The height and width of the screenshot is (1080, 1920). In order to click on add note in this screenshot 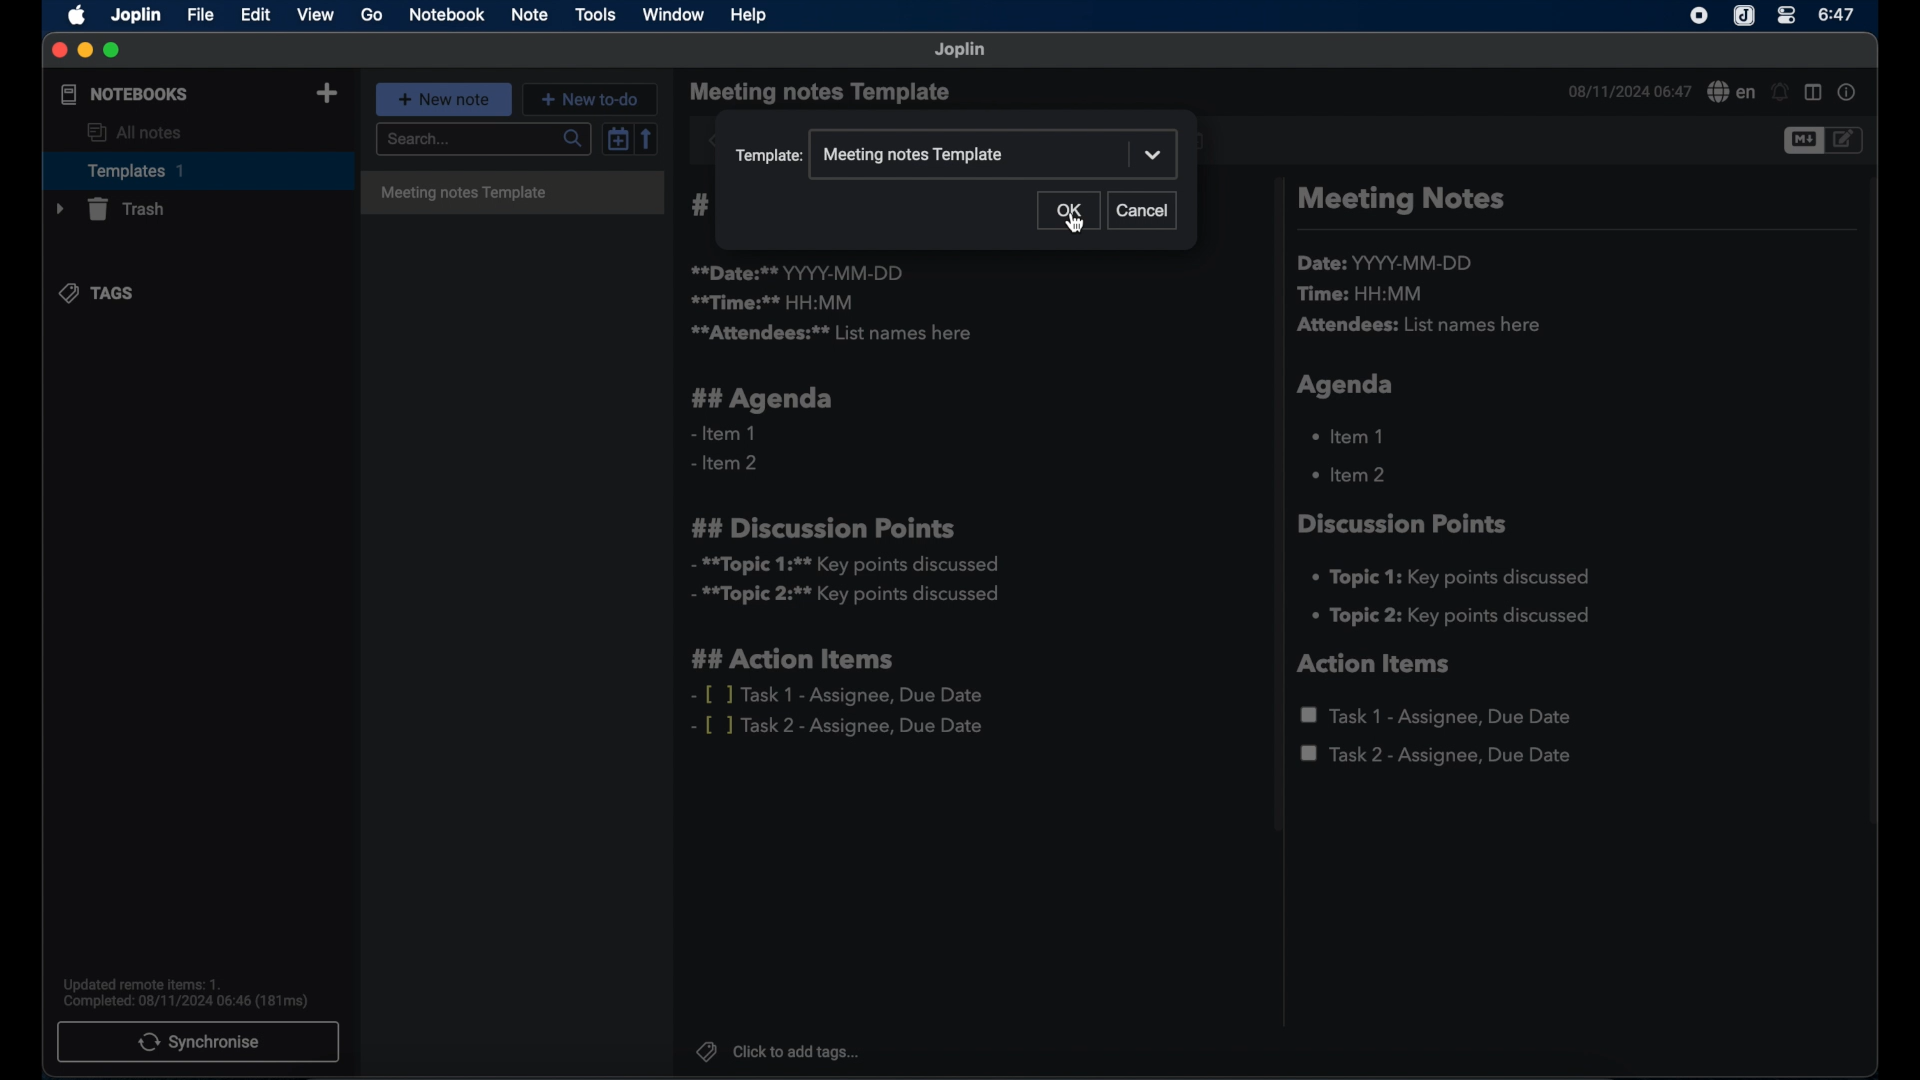, I will do `click(327, 93)`.